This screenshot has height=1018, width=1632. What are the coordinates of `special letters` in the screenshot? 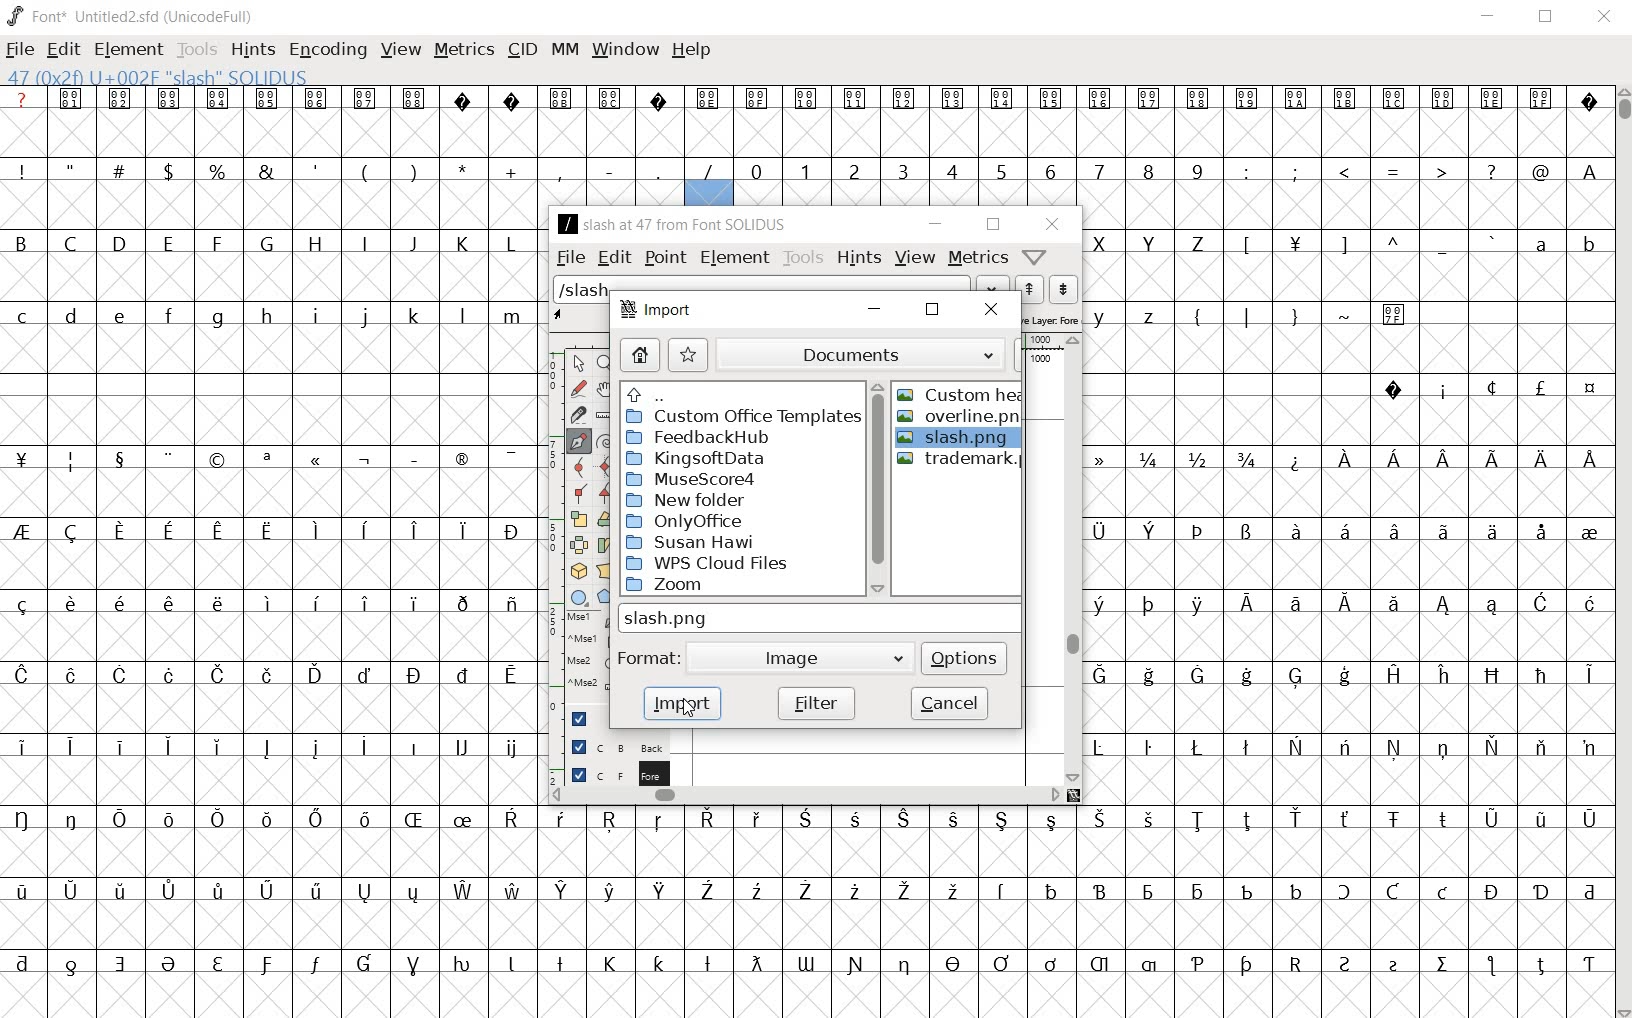 It's located at (804, 818).